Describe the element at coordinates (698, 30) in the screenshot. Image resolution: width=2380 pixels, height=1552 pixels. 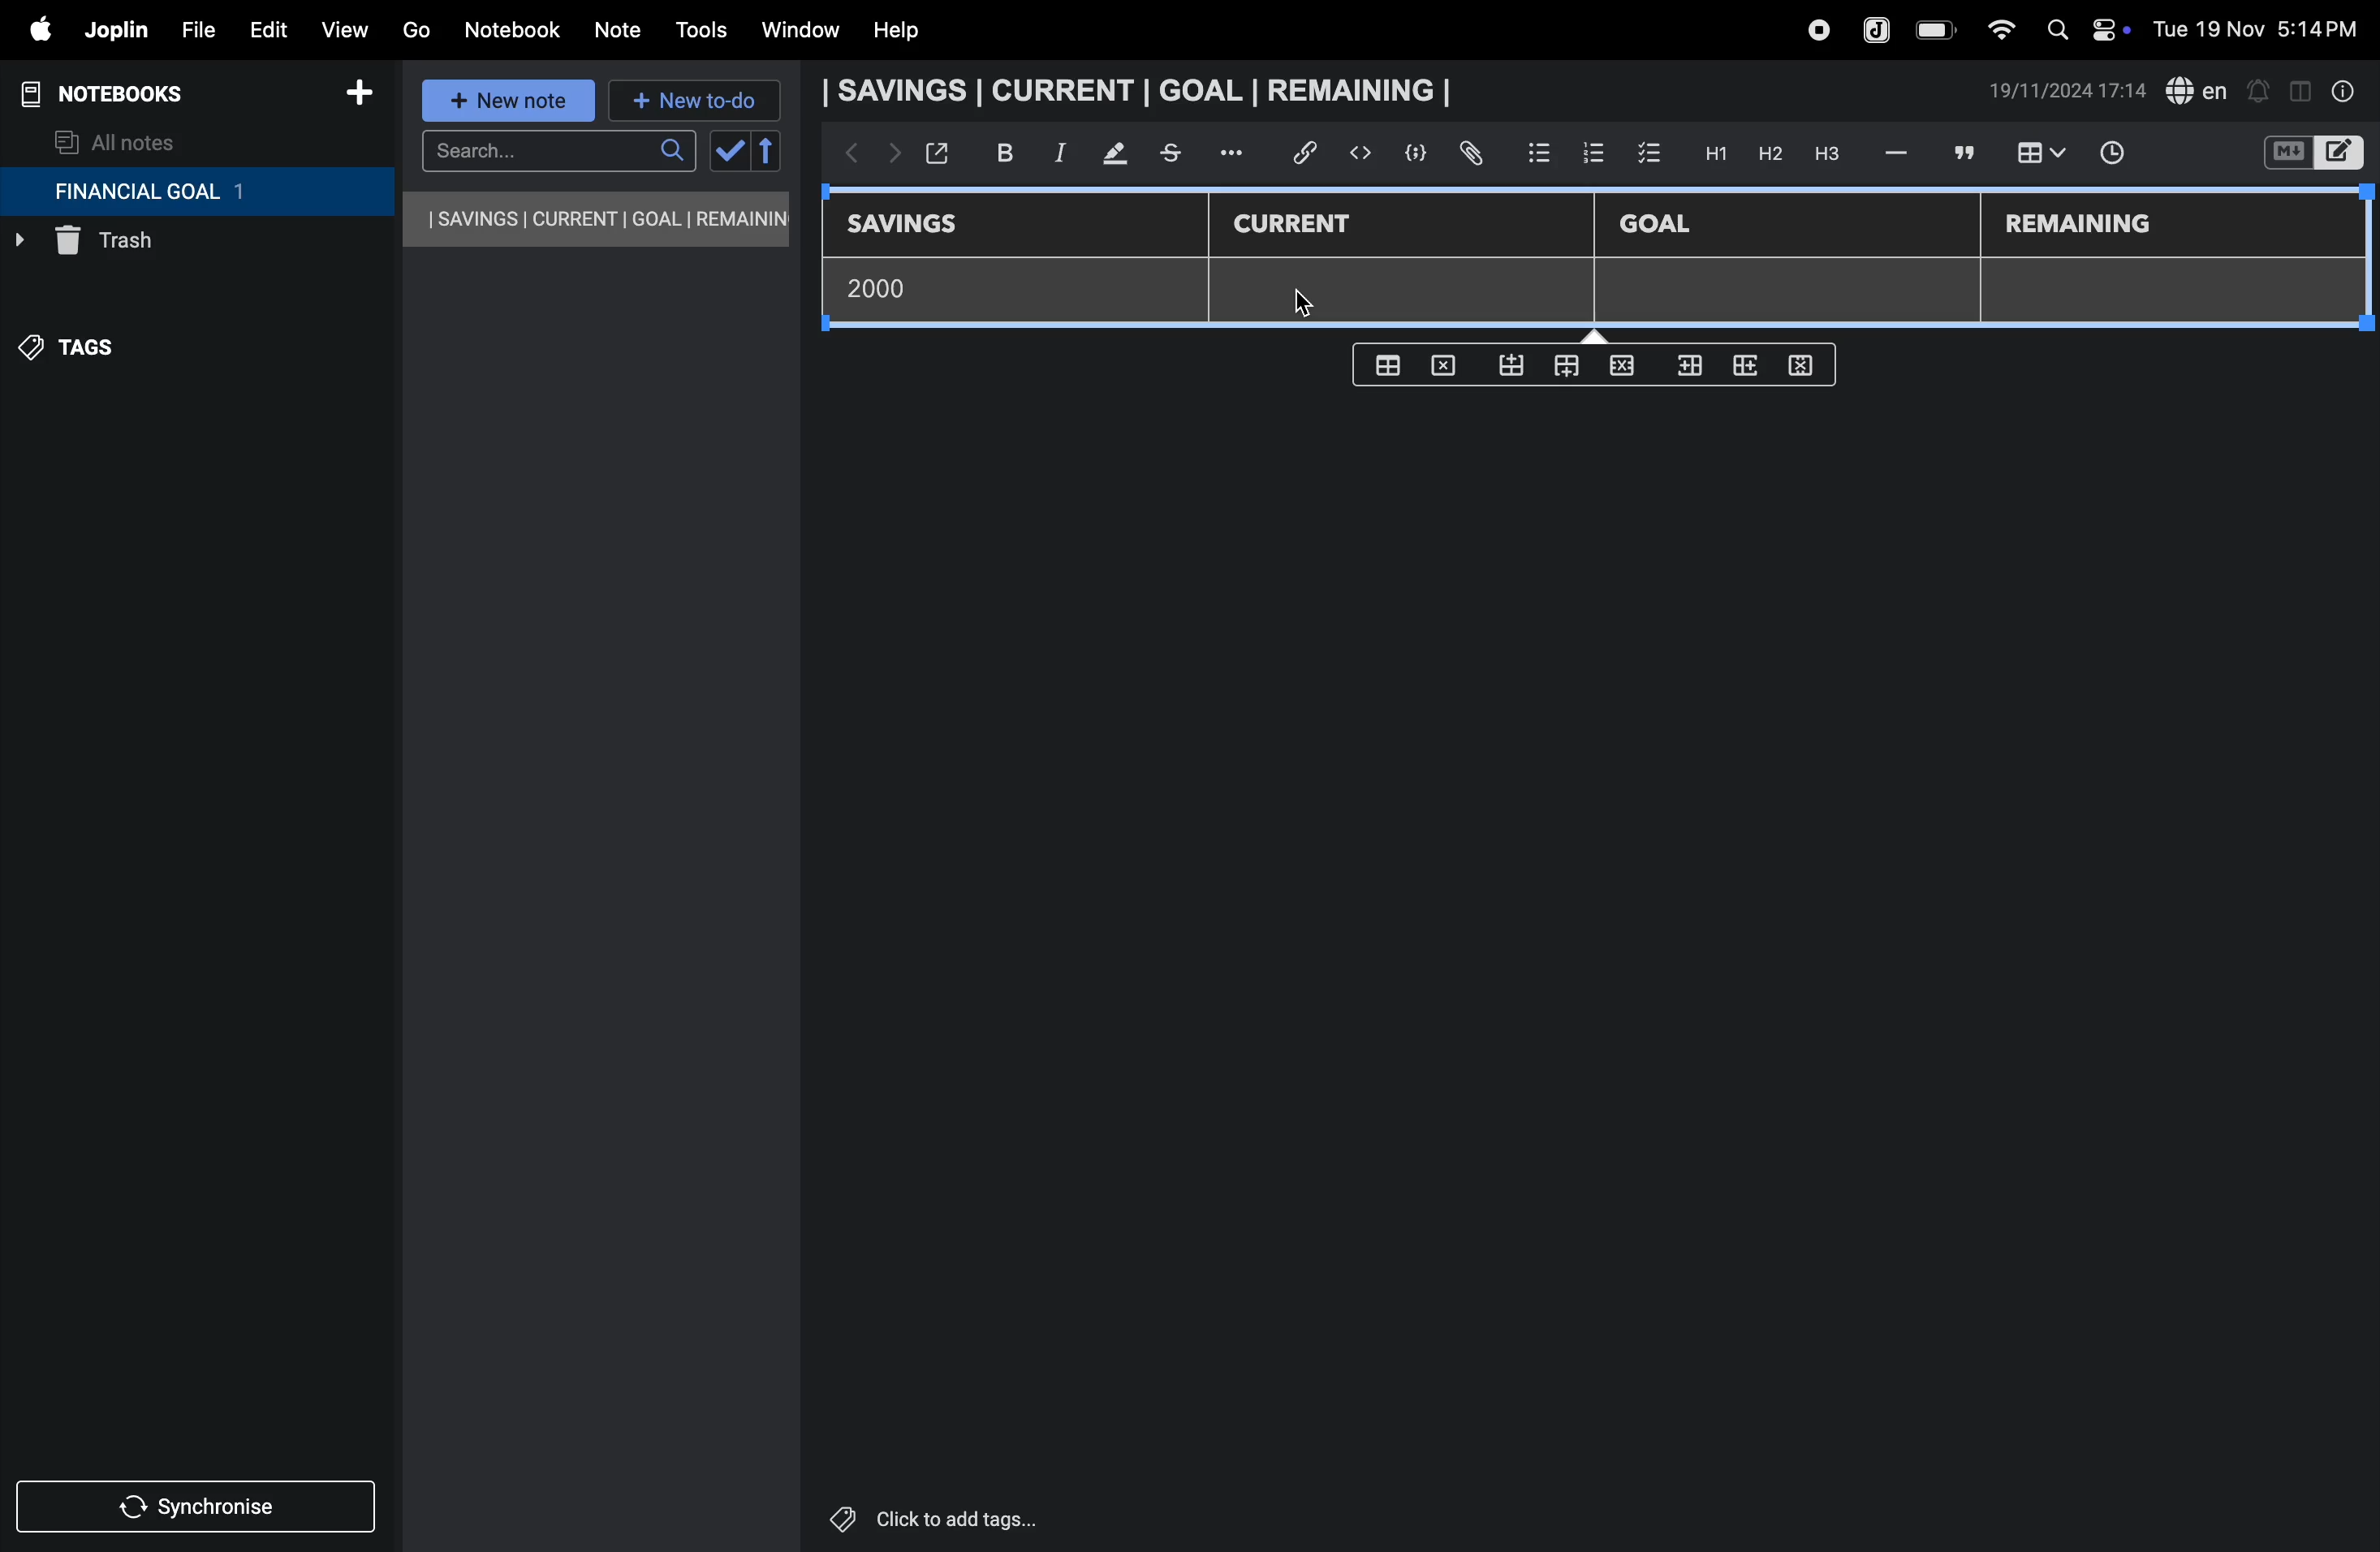
I see `tools` at that location.